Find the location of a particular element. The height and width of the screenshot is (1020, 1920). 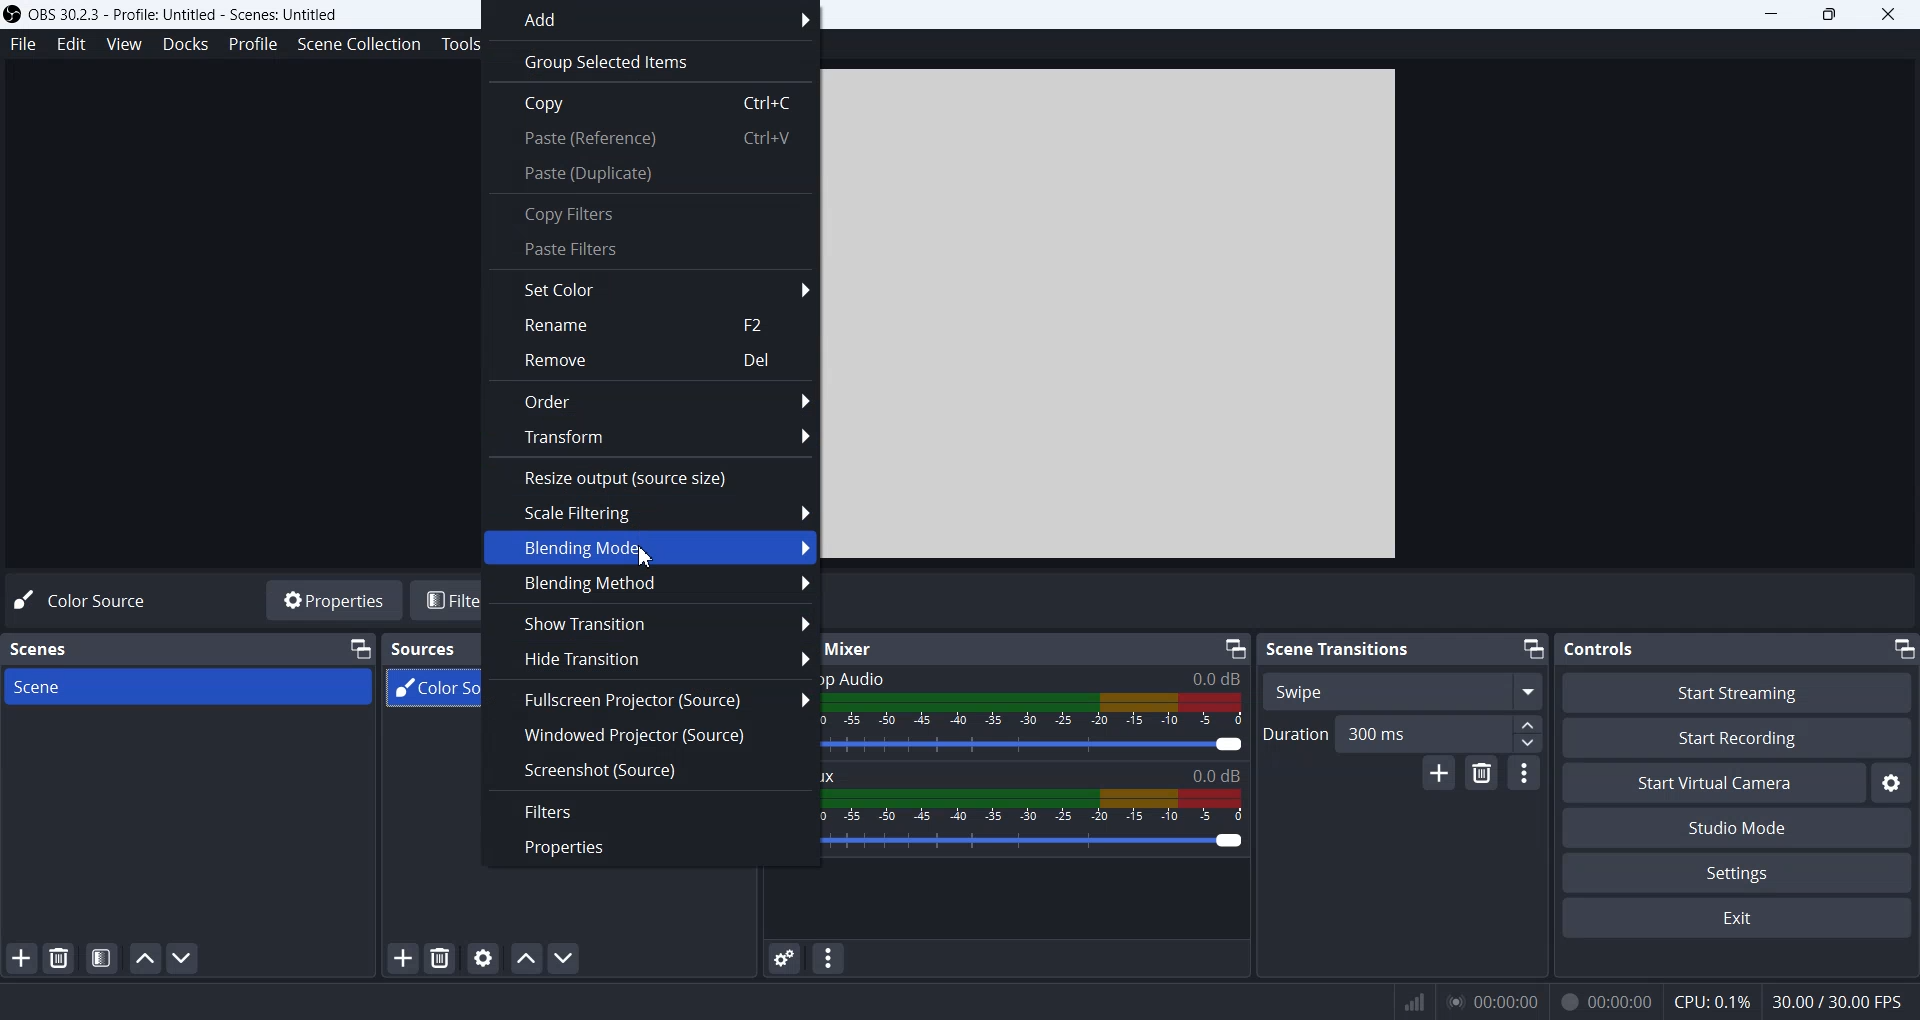

Volume Indicator is located at coordinates (1041, 805).